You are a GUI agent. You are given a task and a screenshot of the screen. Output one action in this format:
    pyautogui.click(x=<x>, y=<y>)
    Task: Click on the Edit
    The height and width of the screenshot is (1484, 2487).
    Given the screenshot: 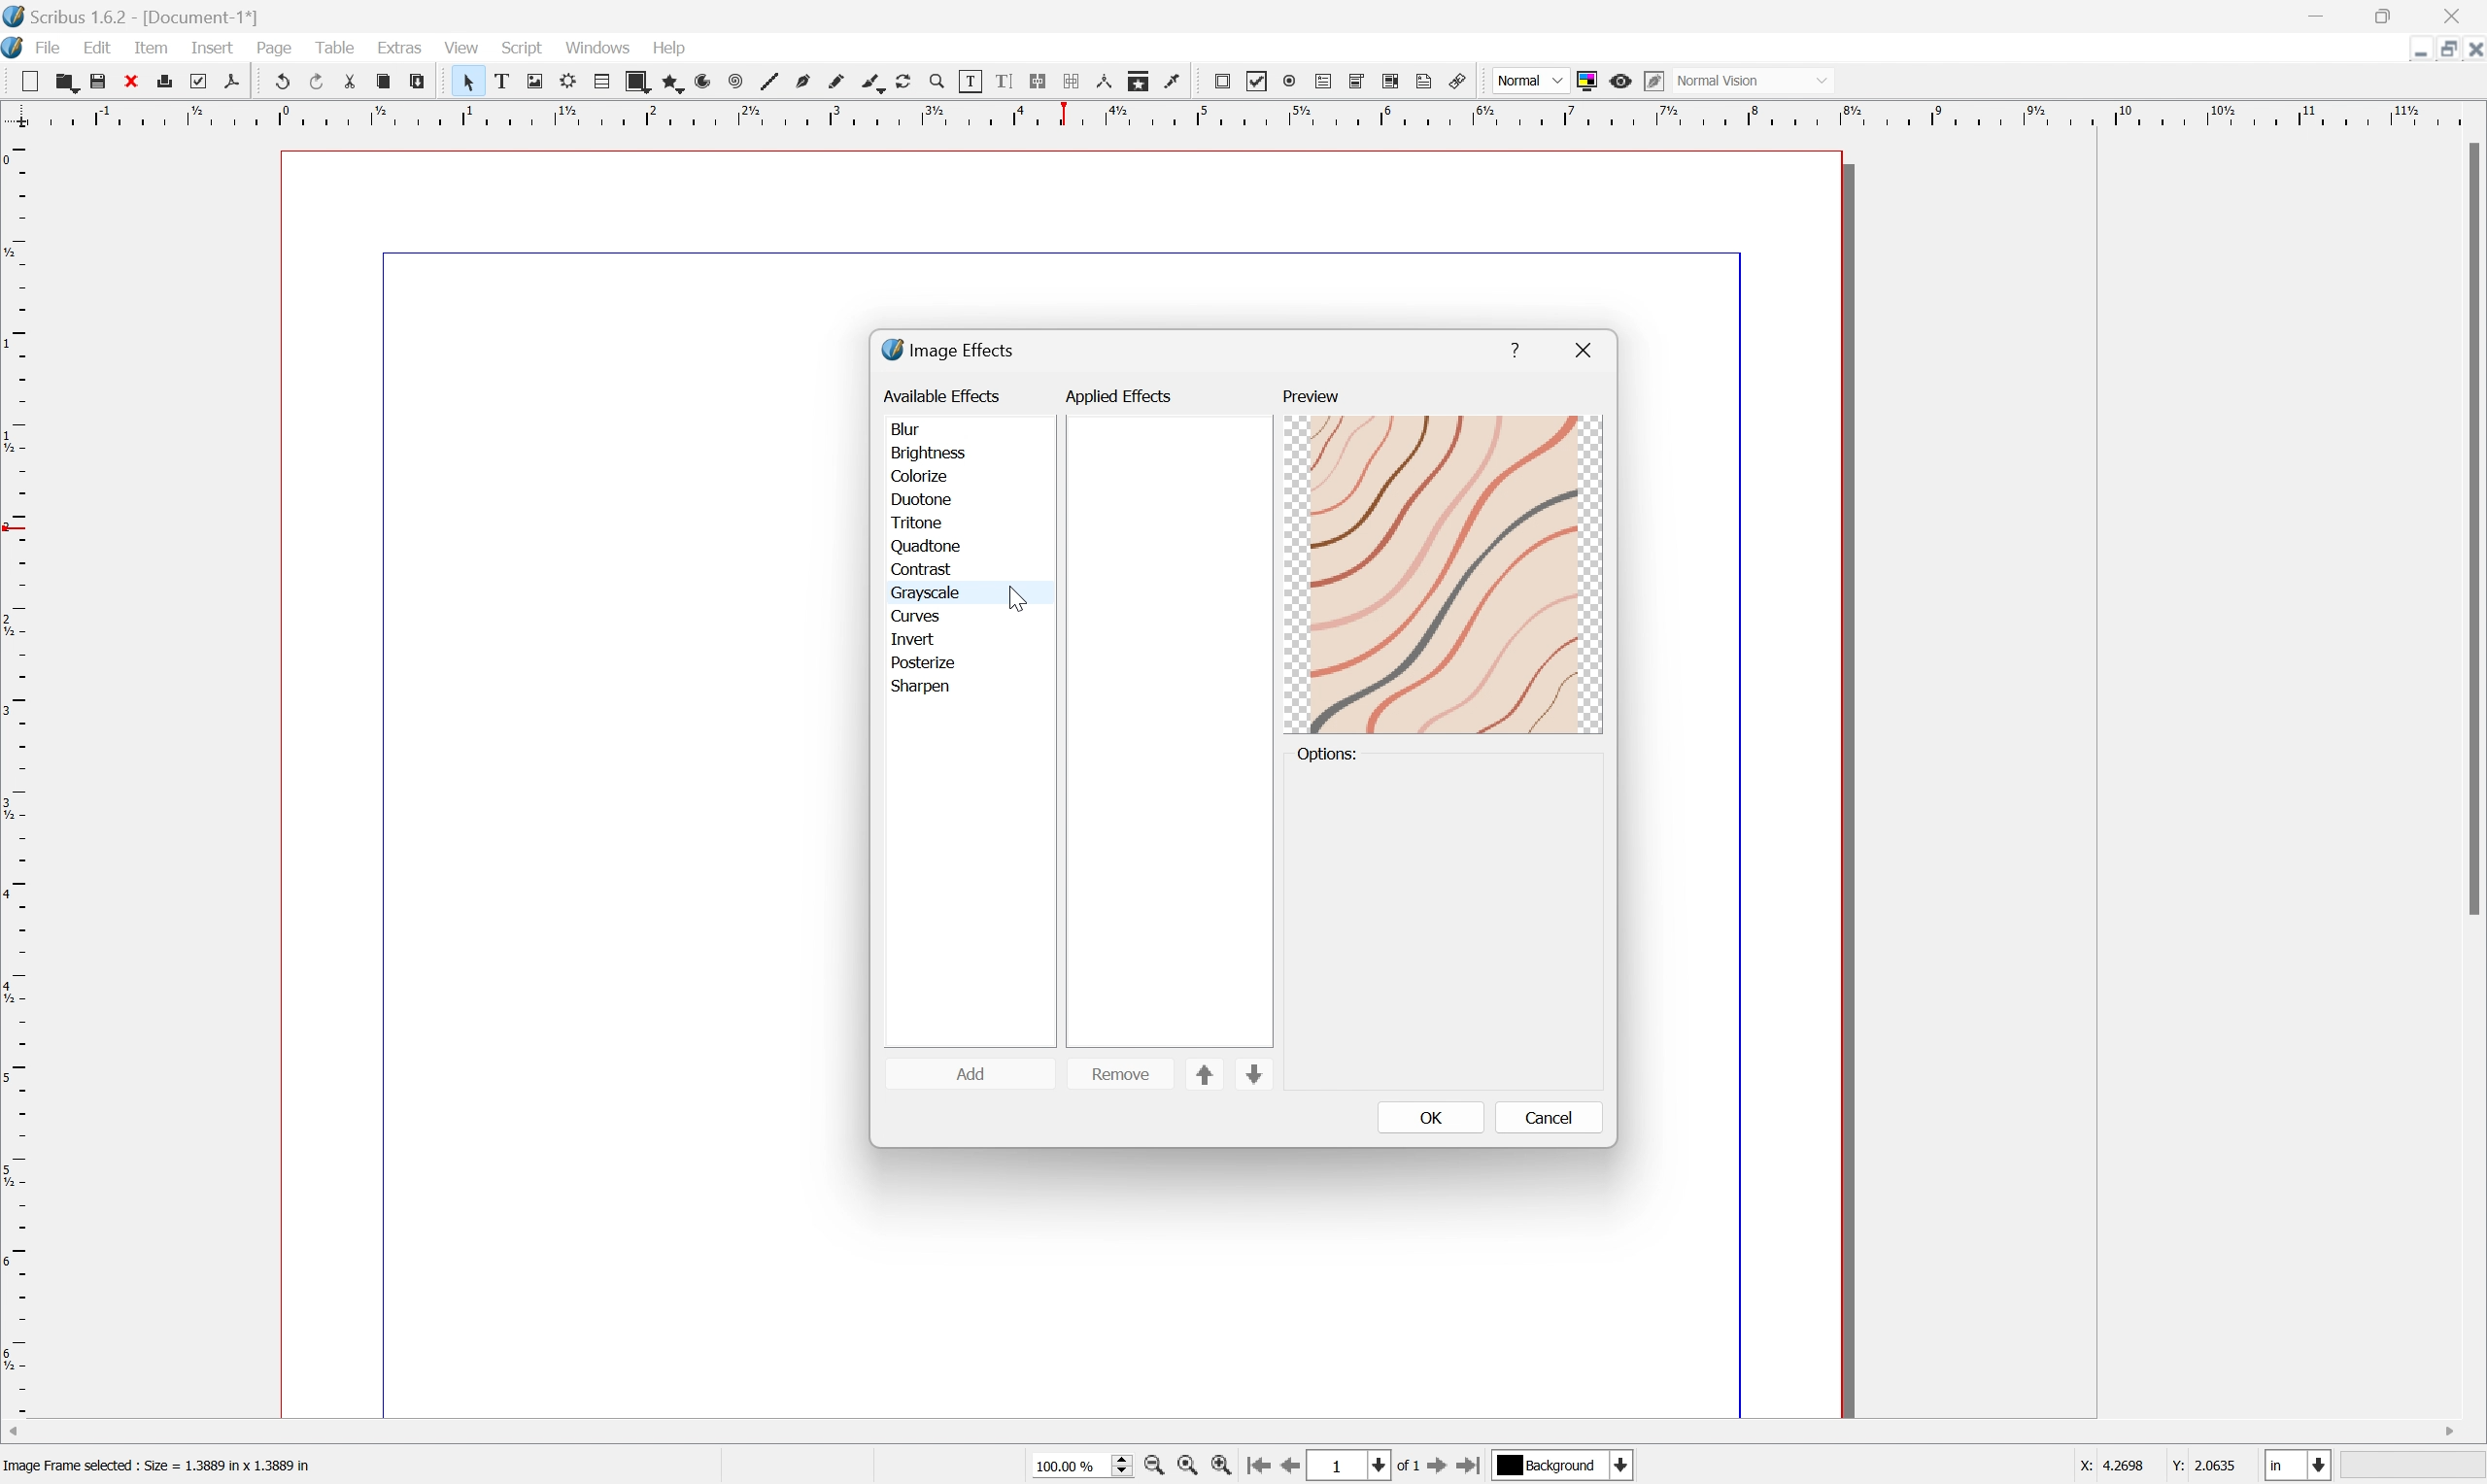 What is the action you would take?
    pyautogui.click(x=99, y=48)
    